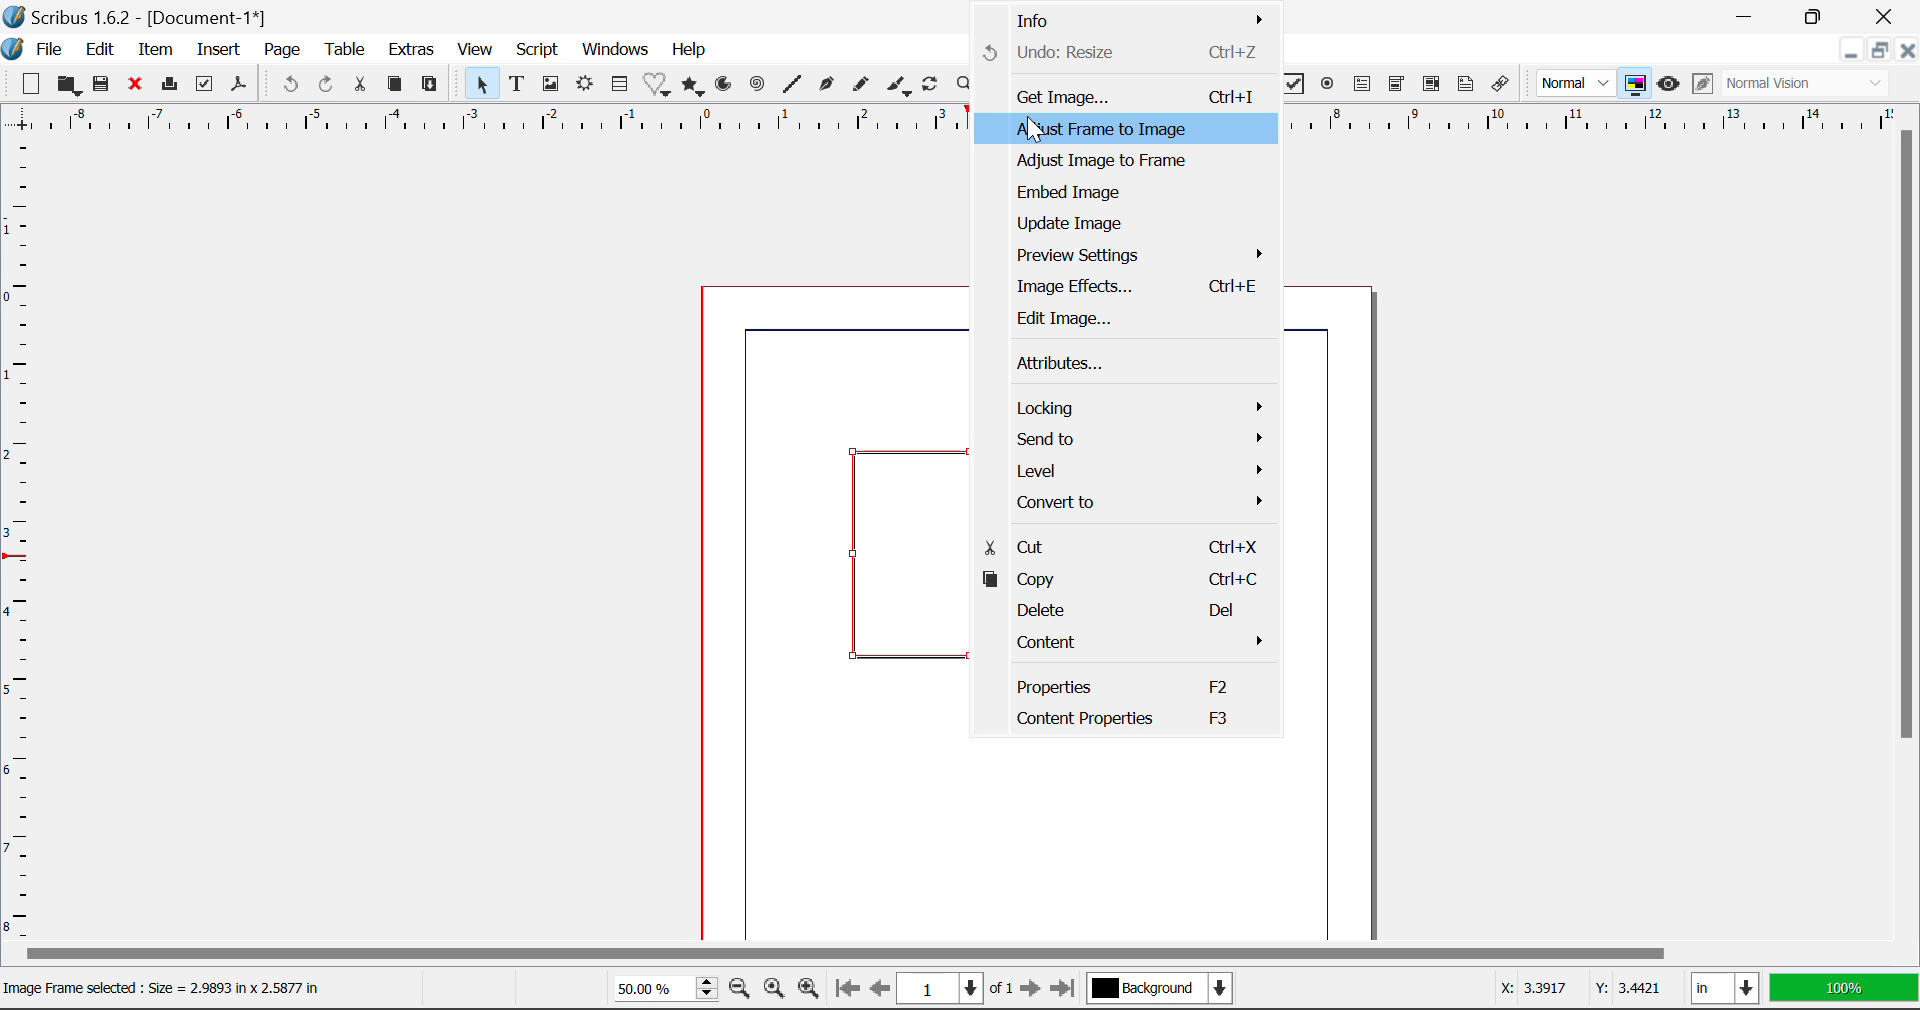 This screenshot has height=1010, width=1920. I want to click on Refresh, so click(934, 87).